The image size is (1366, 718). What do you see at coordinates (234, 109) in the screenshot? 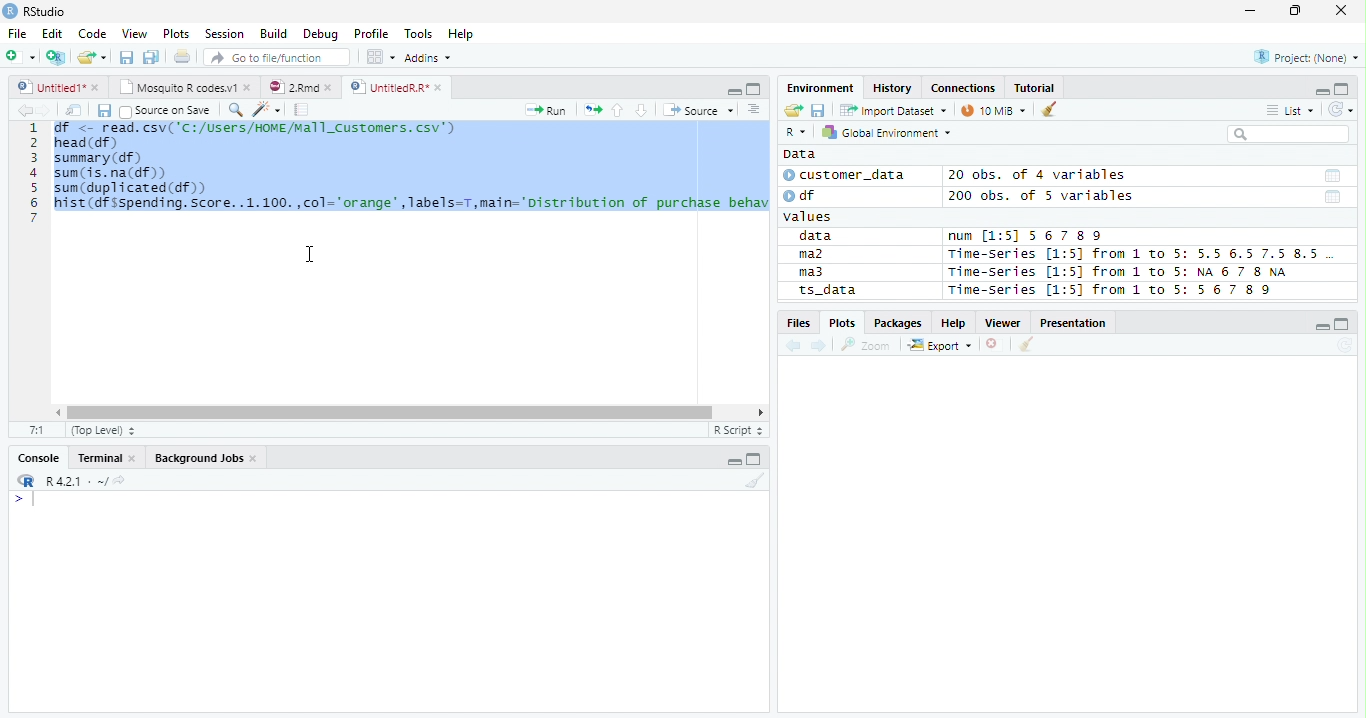
I see `Find/Replace` at bounding box center [234, 109].